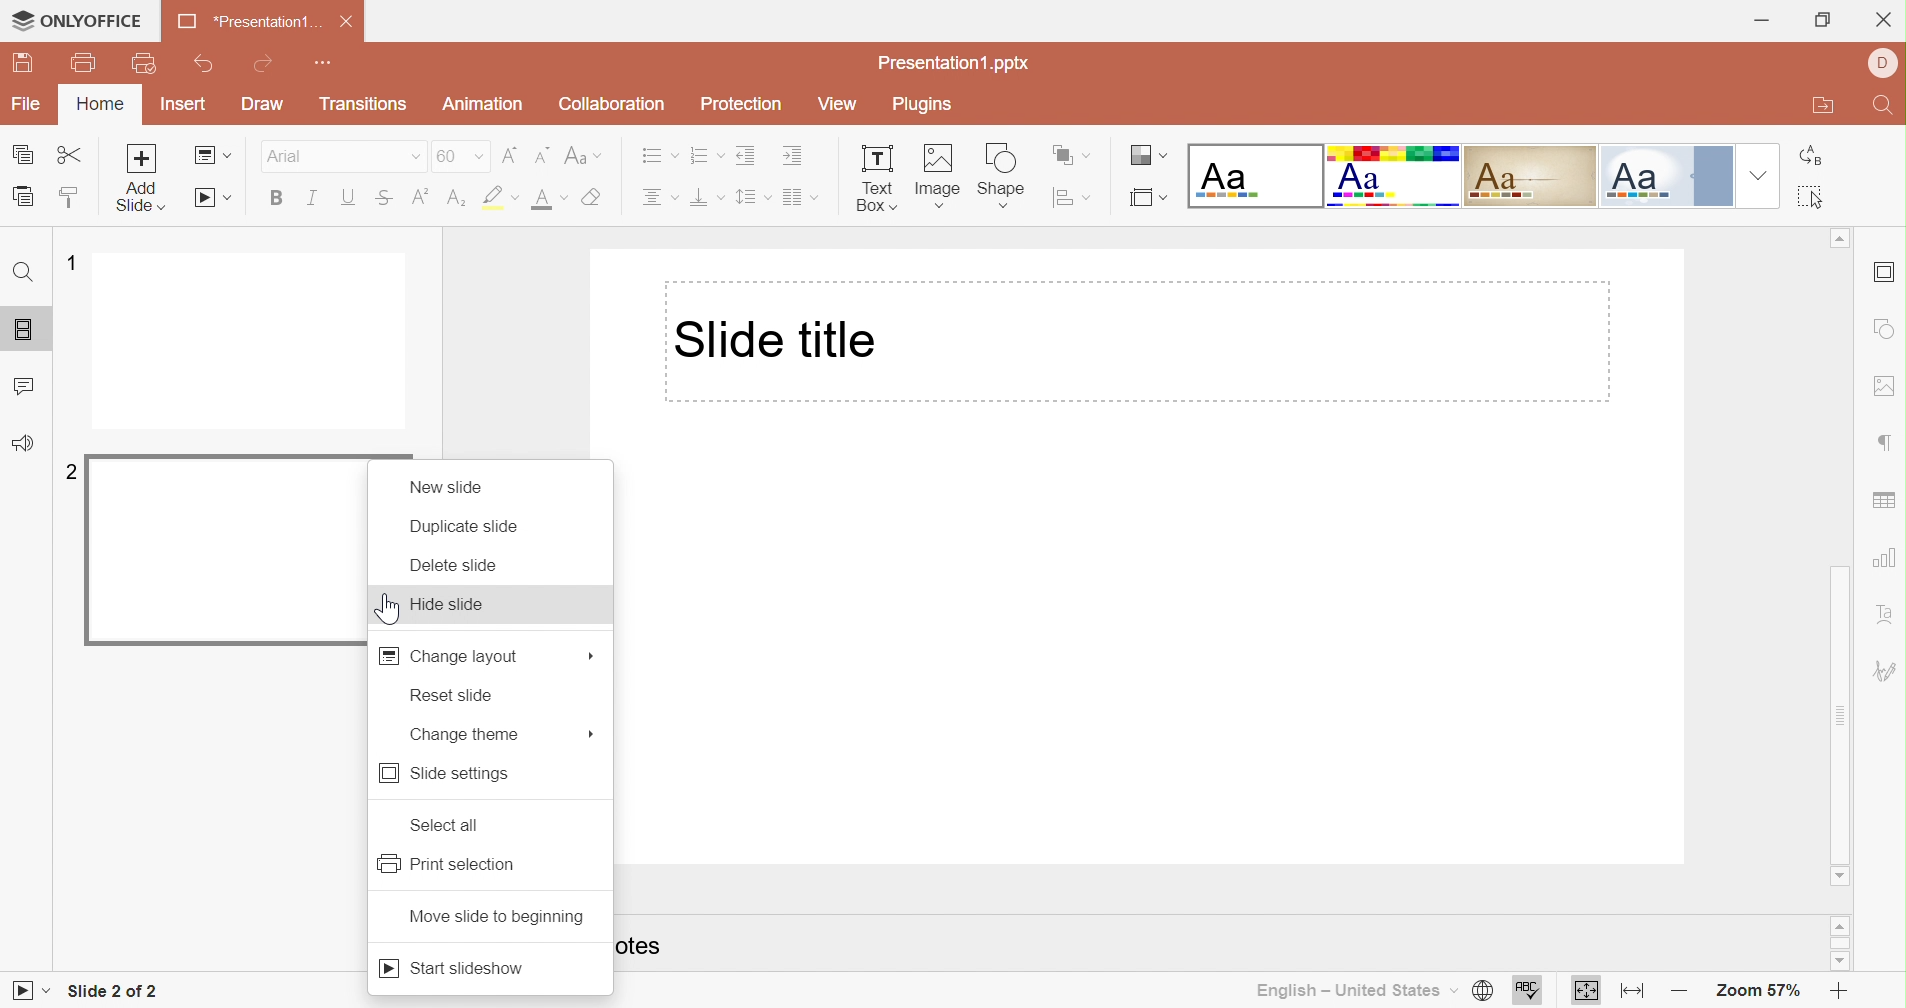 The width and height of the screenshot is (1906, 1008). I want to click on Open file location, so click(1813, 108).